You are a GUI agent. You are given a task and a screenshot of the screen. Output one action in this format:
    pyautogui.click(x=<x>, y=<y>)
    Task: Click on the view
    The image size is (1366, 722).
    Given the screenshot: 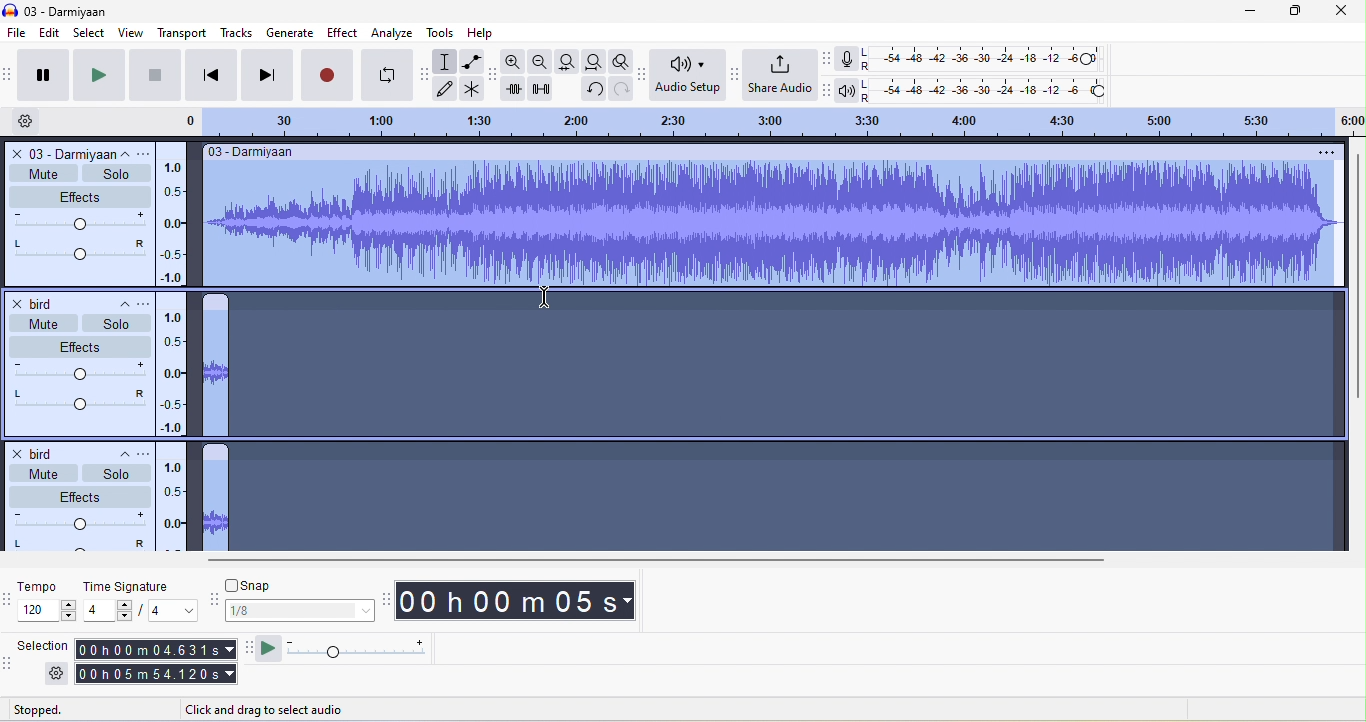 What is the action you would take?
    pyautogui.click(x=130, y=32)
    